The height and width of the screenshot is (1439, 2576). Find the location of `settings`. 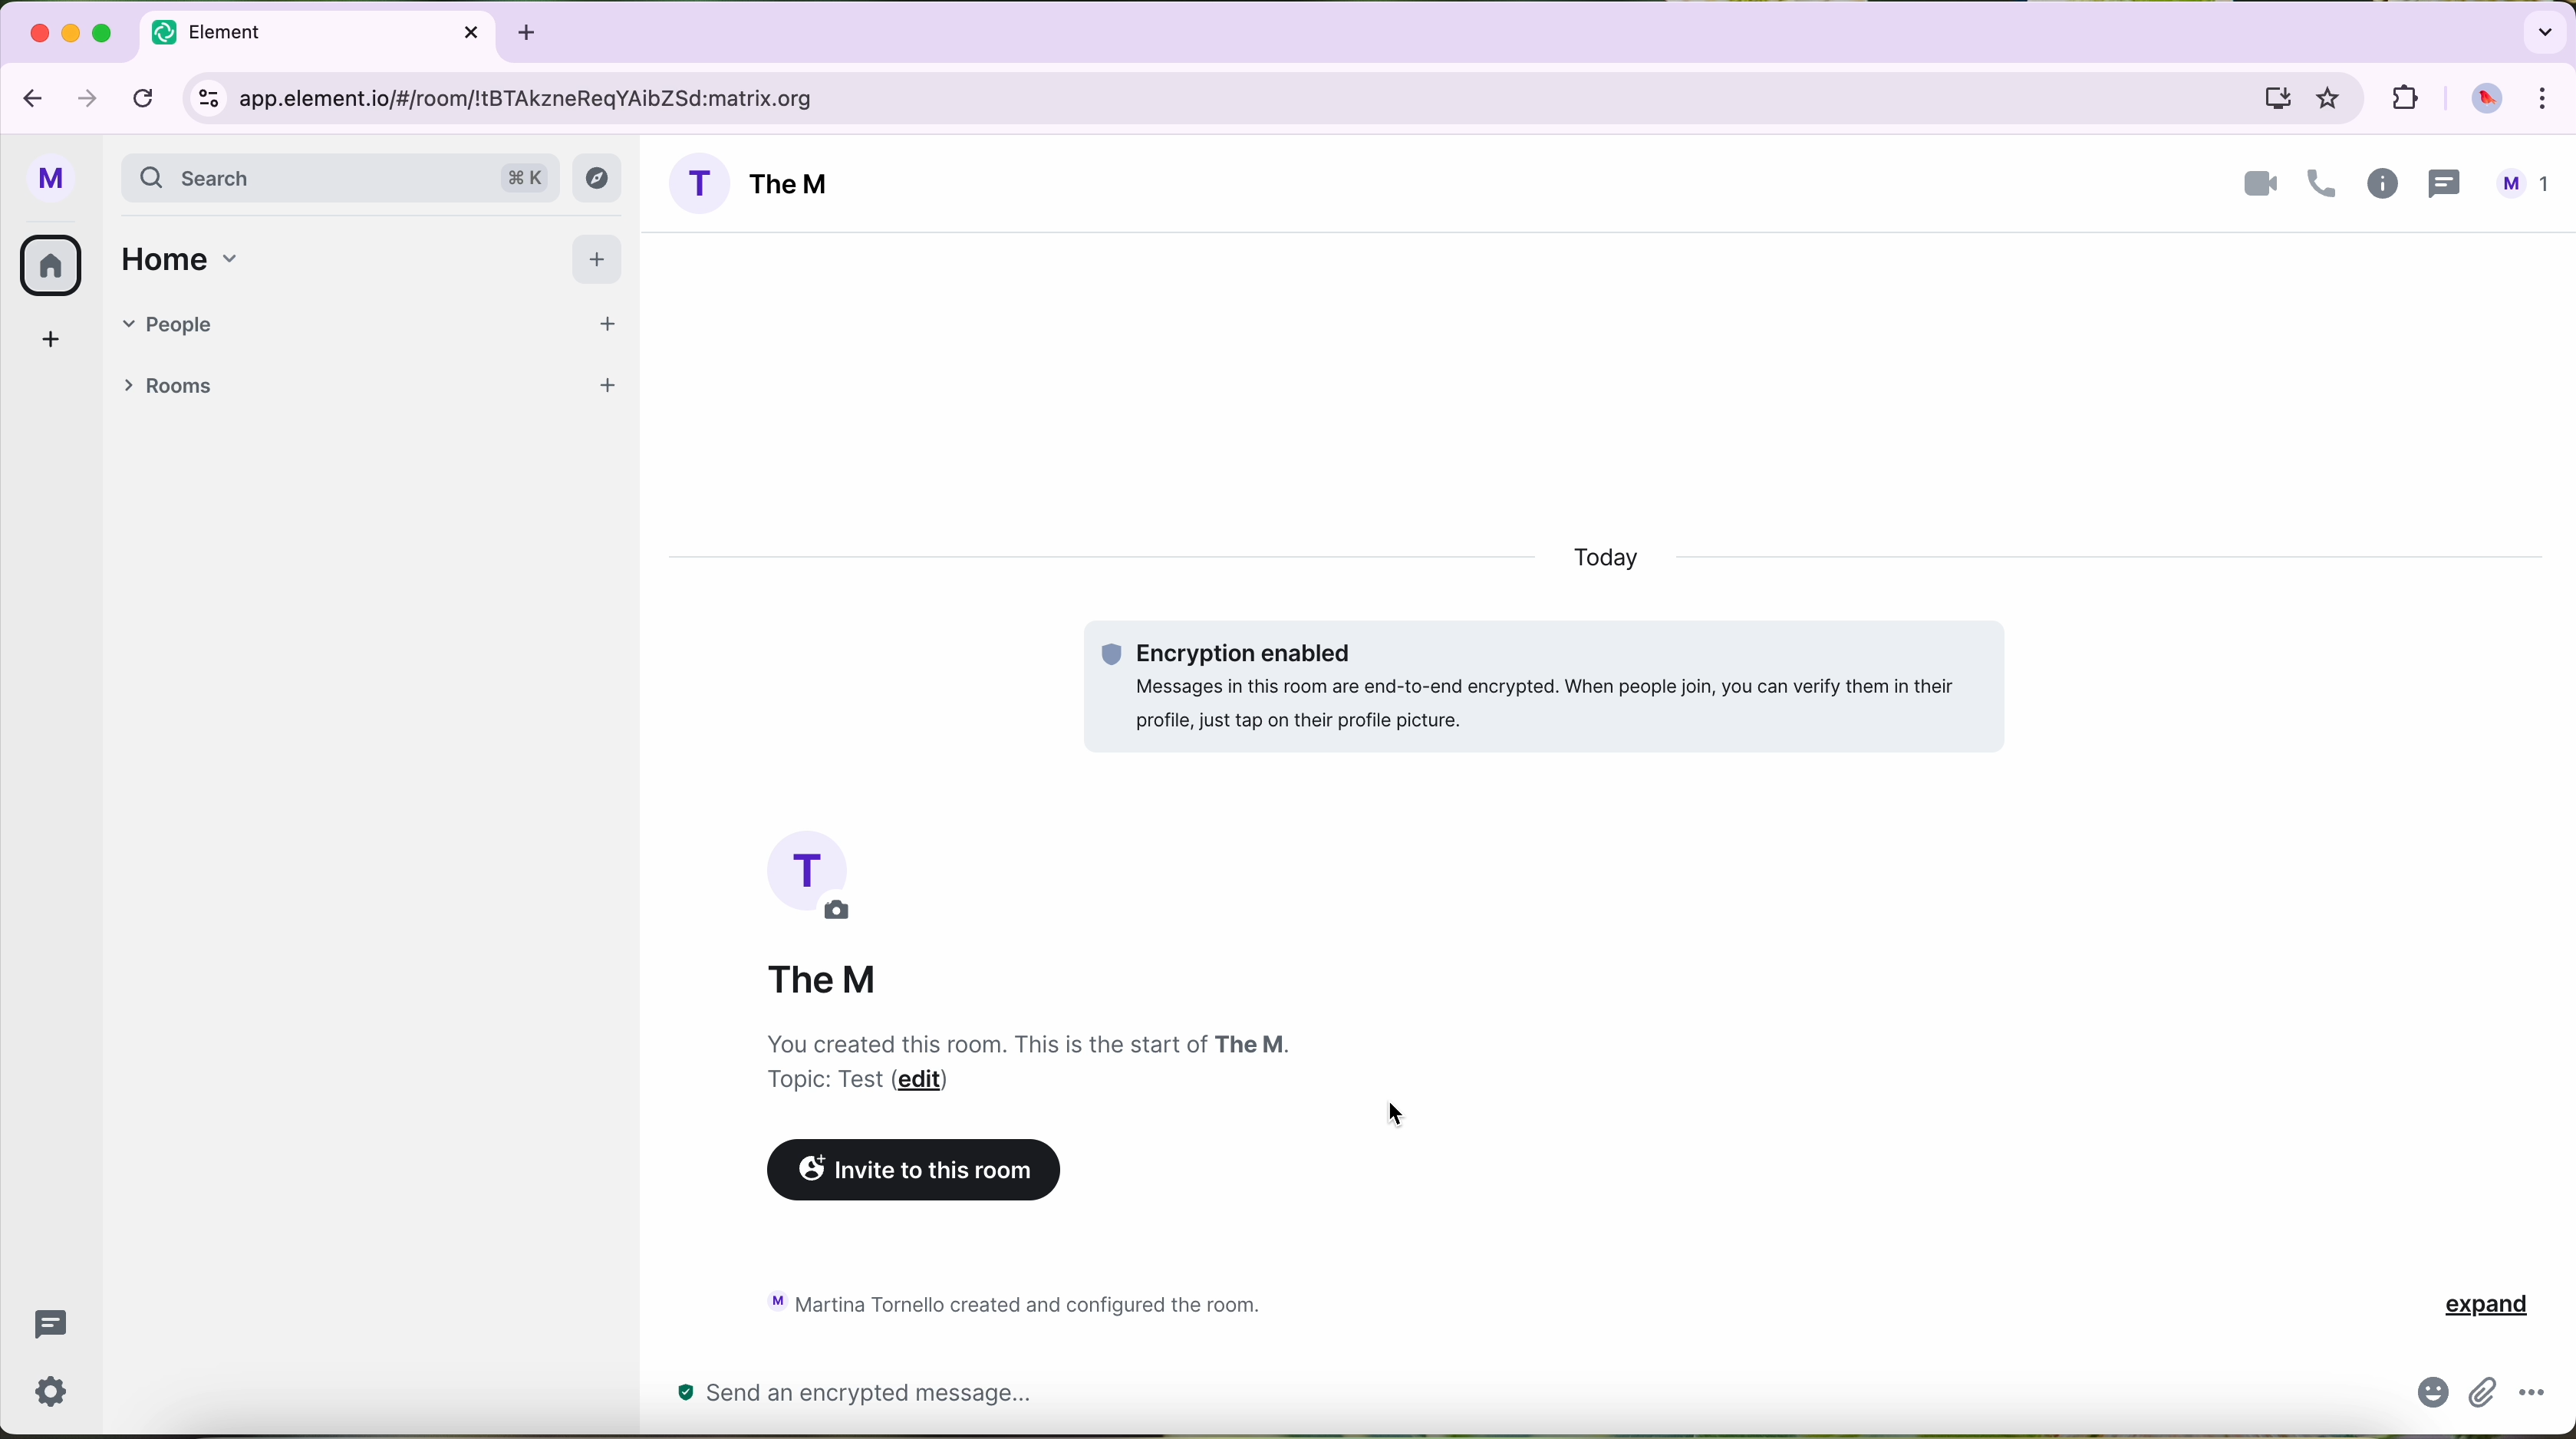

settings is located at coordinates (59, 1392).